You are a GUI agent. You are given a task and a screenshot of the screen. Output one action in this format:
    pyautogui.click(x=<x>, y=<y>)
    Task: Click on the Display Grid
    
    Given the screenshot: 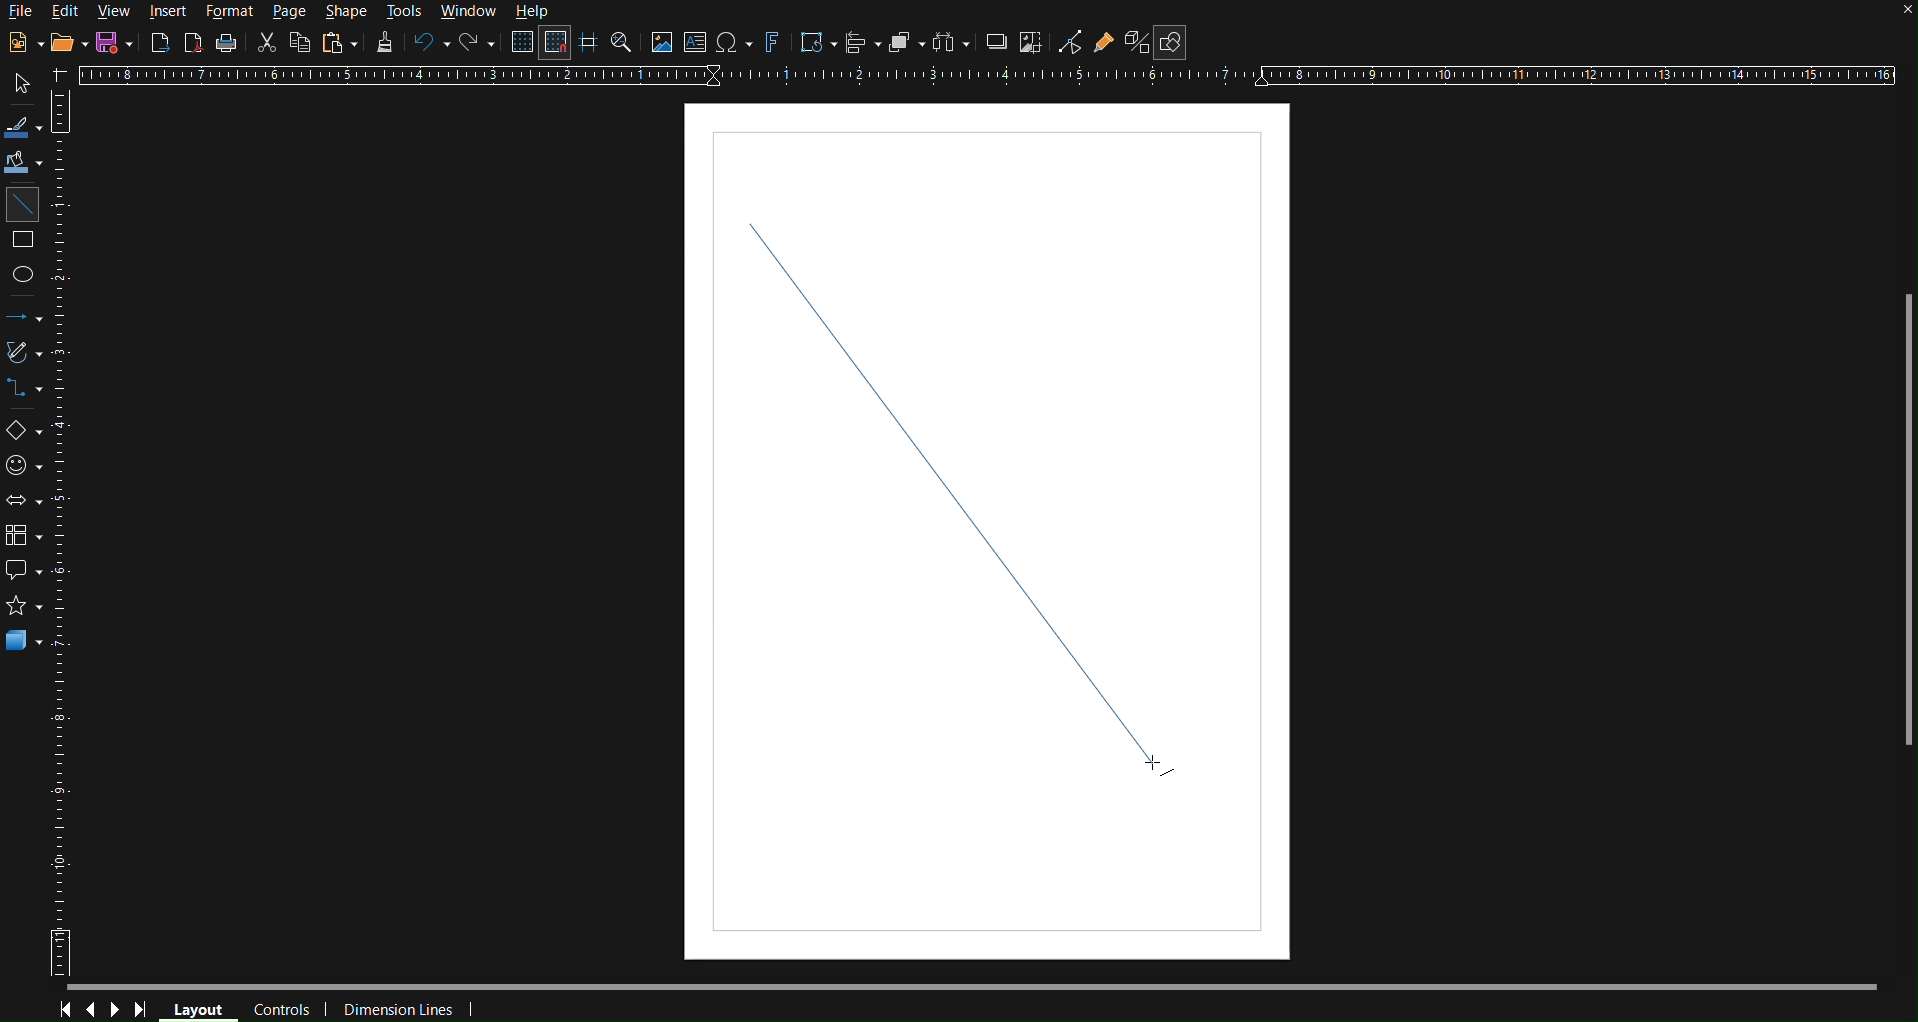 What is the action you would take?
    pyautogui.click(x=520, y=42)
    